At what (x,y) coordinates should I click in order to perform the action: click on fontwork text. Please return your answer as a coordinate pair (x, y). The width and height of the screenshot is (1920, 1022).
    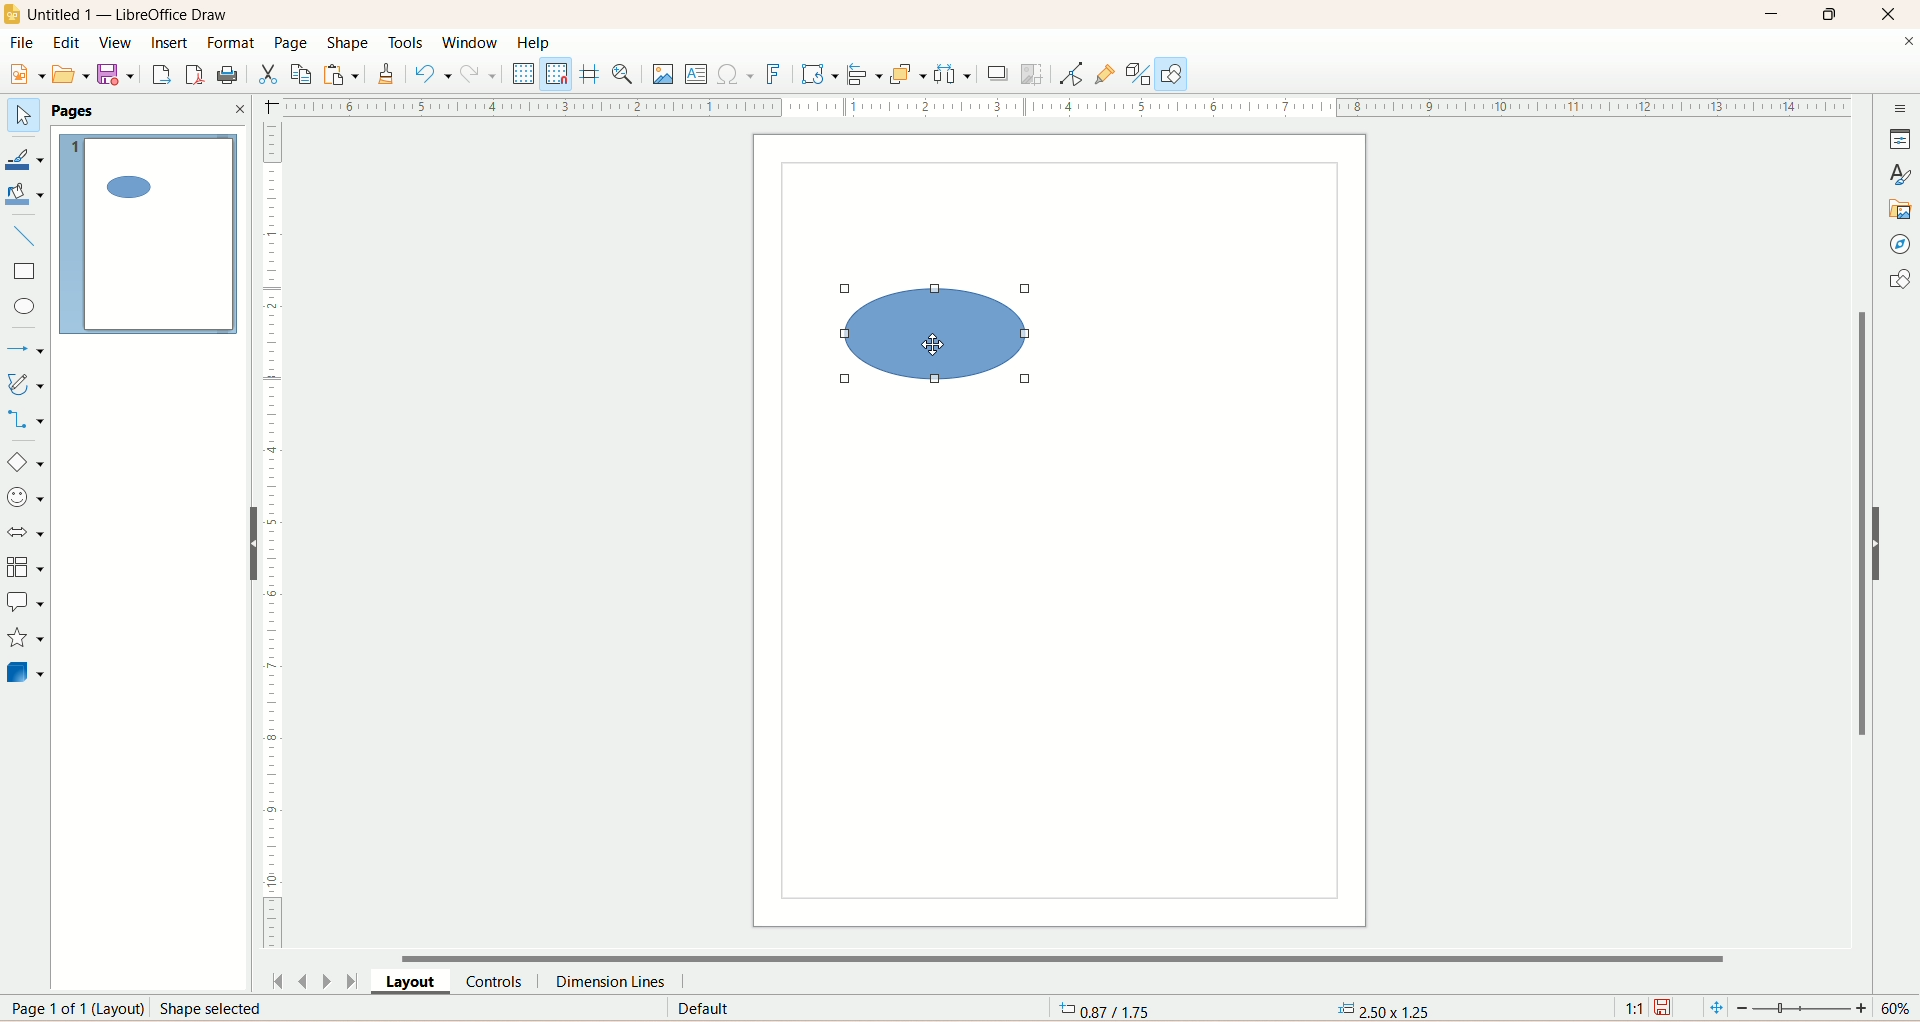
    Looking at the image, I should click on (773, 75).